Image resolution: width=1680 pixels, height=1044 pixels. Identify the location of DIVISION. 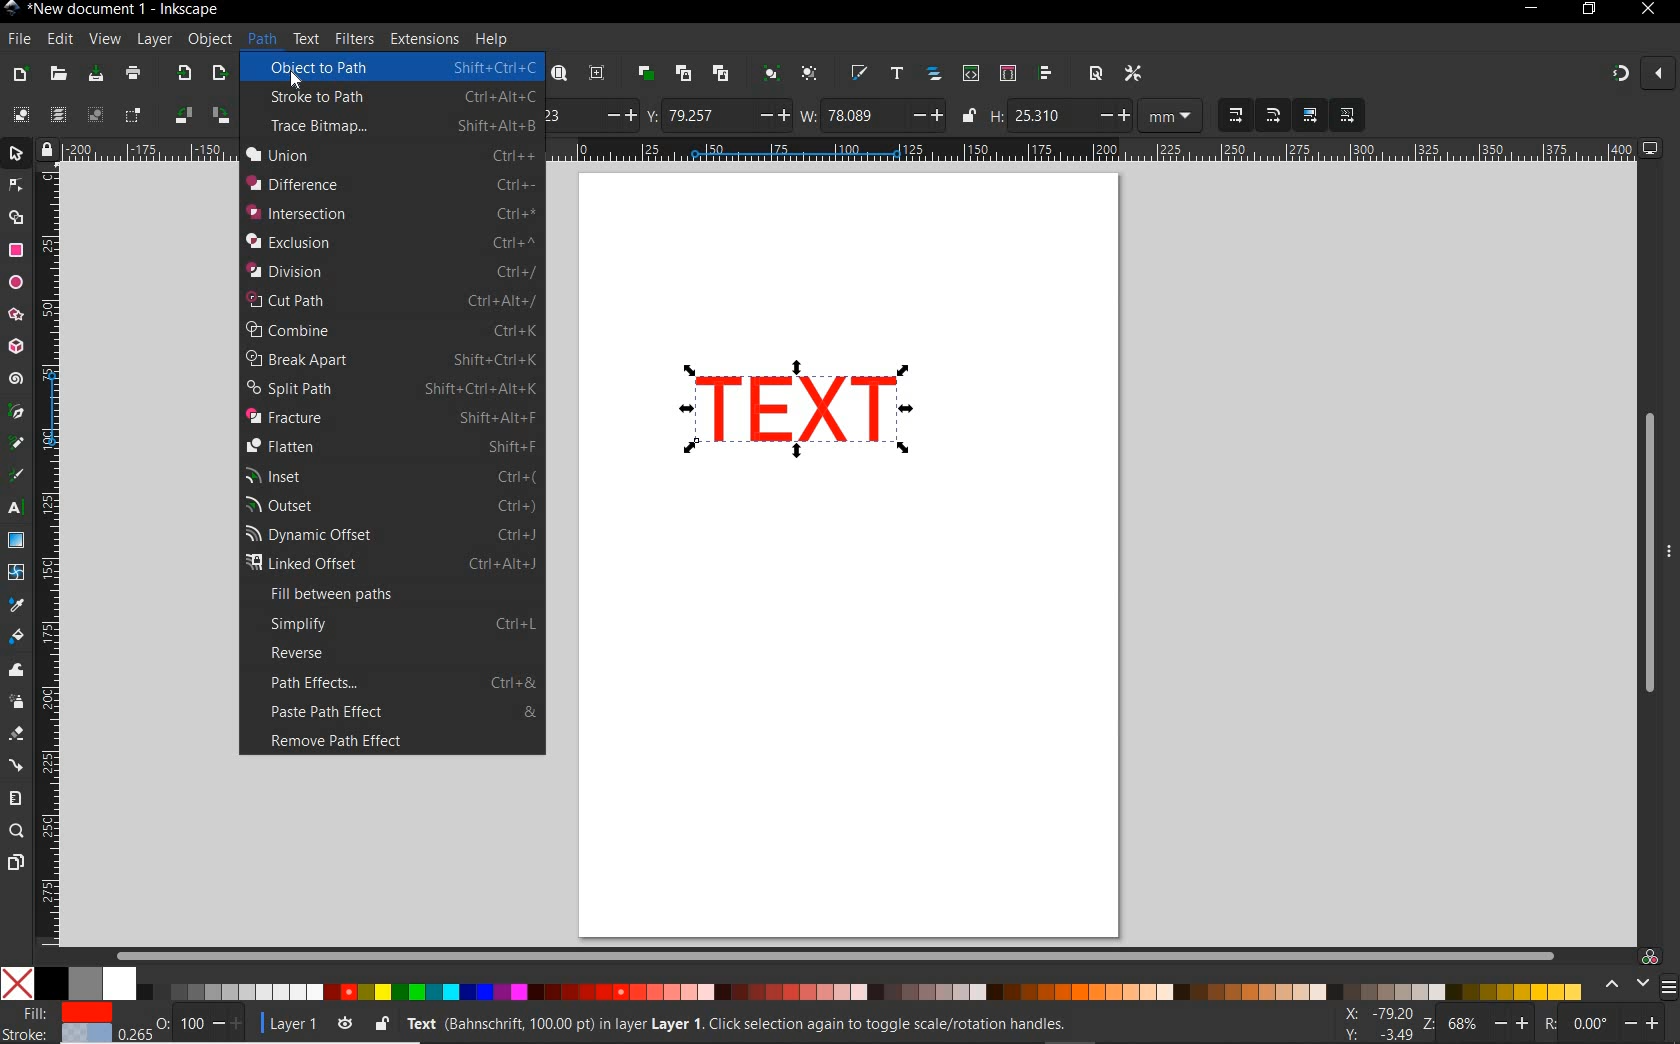
(389, 271).